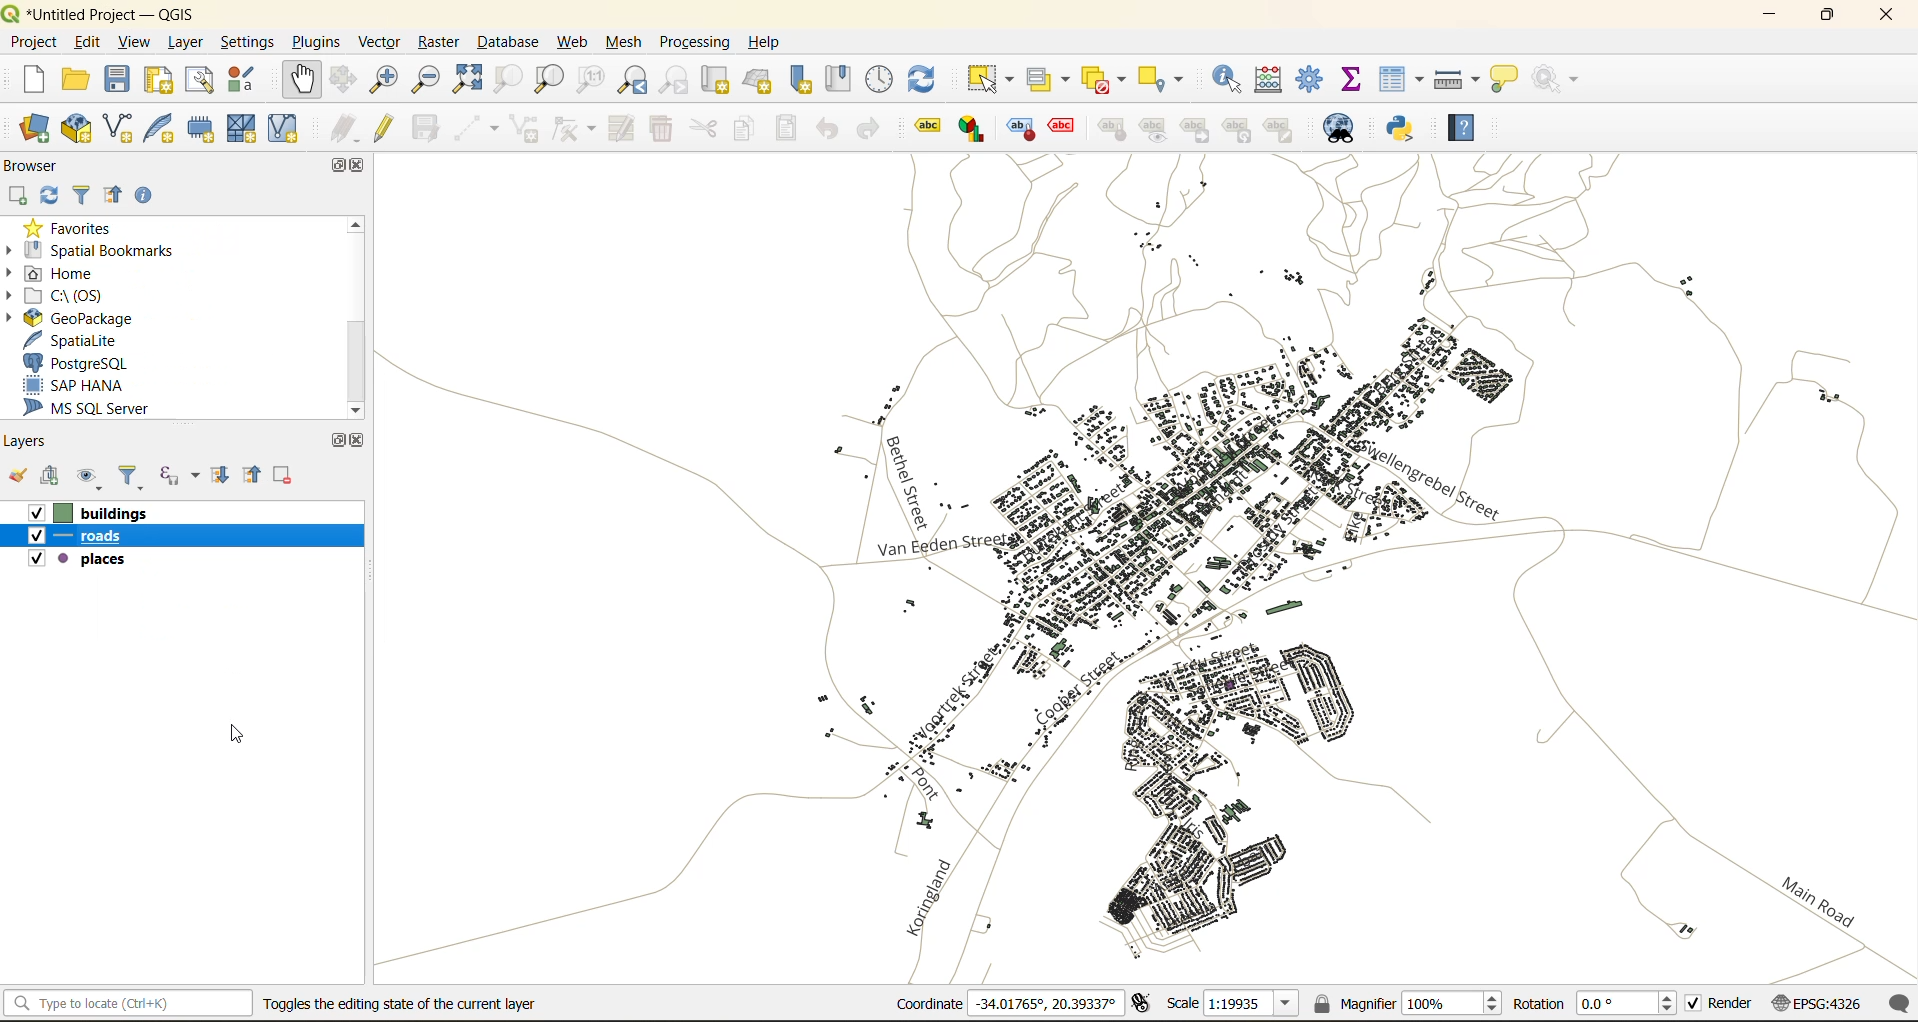 This screenshot has height=1022, width=1918. I want to click on log messages, so click(1896, 1004).